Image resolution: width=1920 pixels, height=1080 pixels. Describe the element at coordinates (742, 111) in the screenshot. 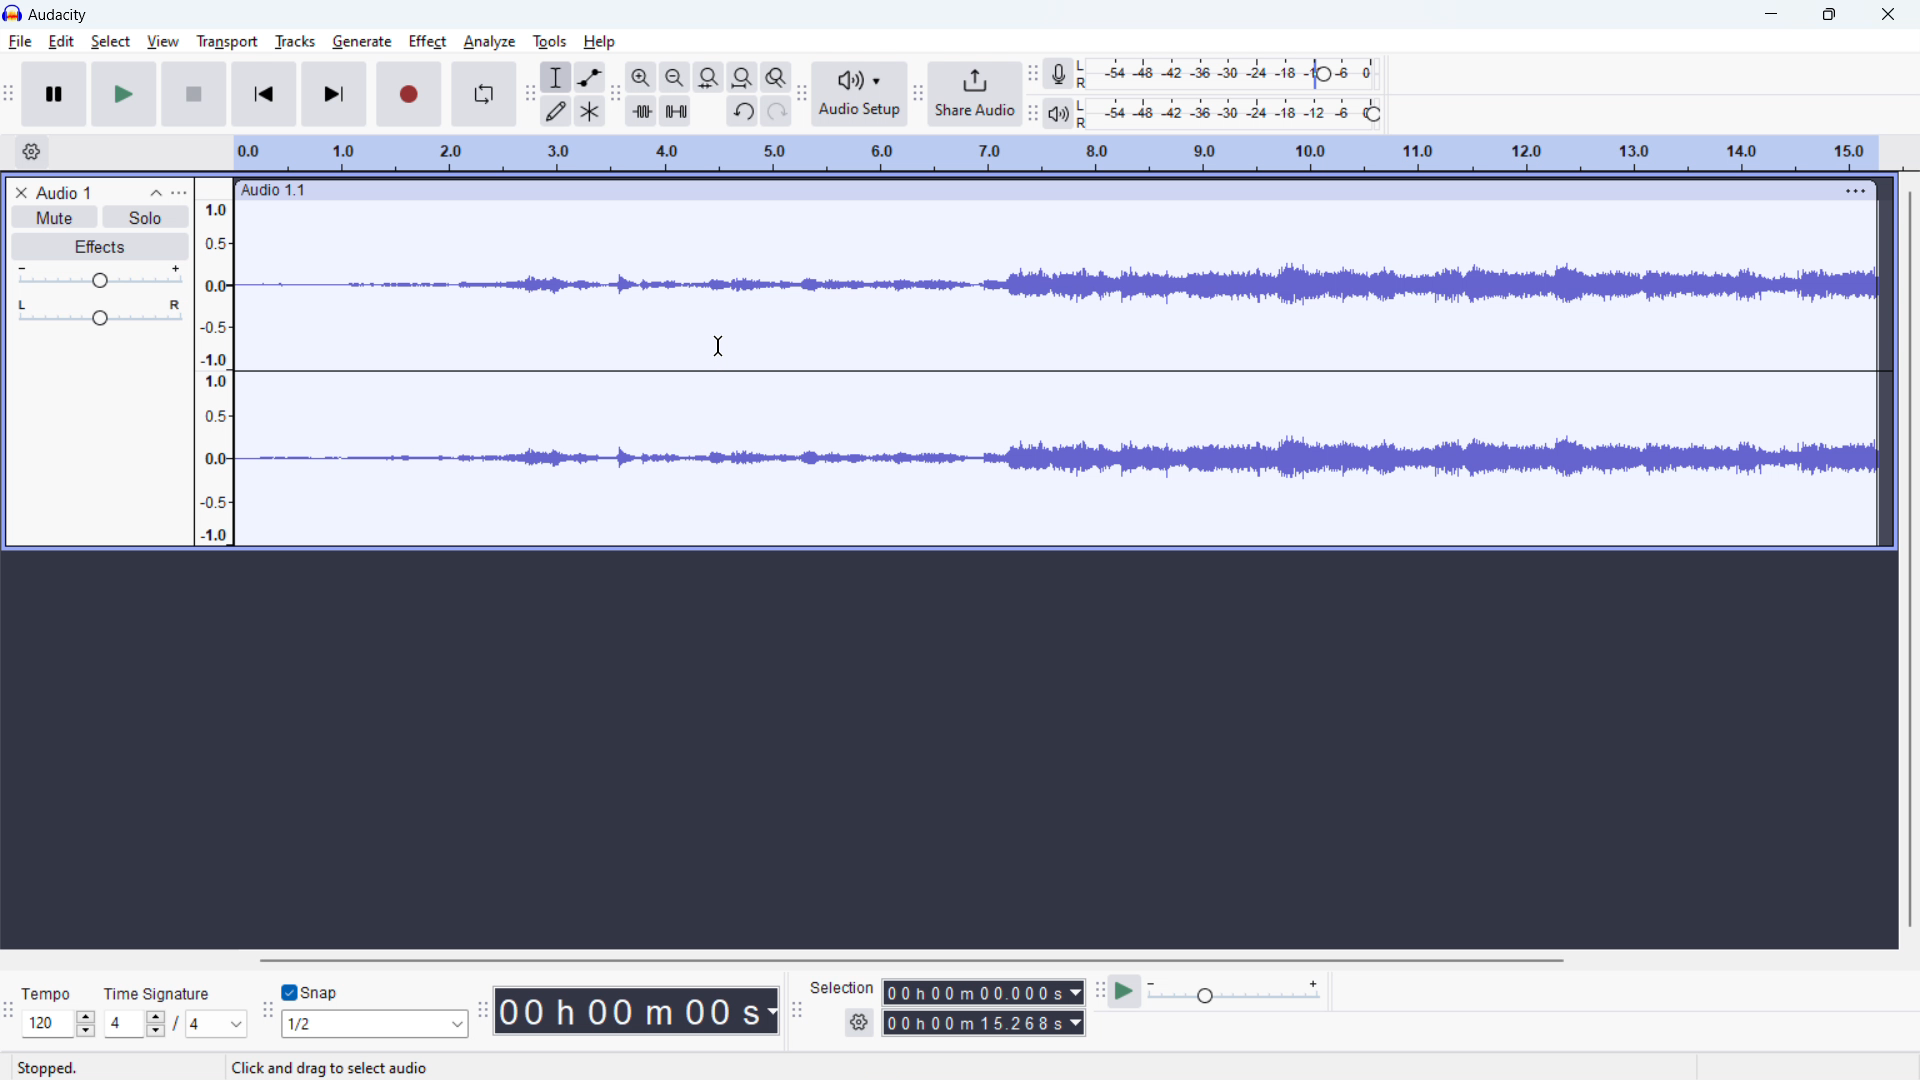

I see `undo` at that location.